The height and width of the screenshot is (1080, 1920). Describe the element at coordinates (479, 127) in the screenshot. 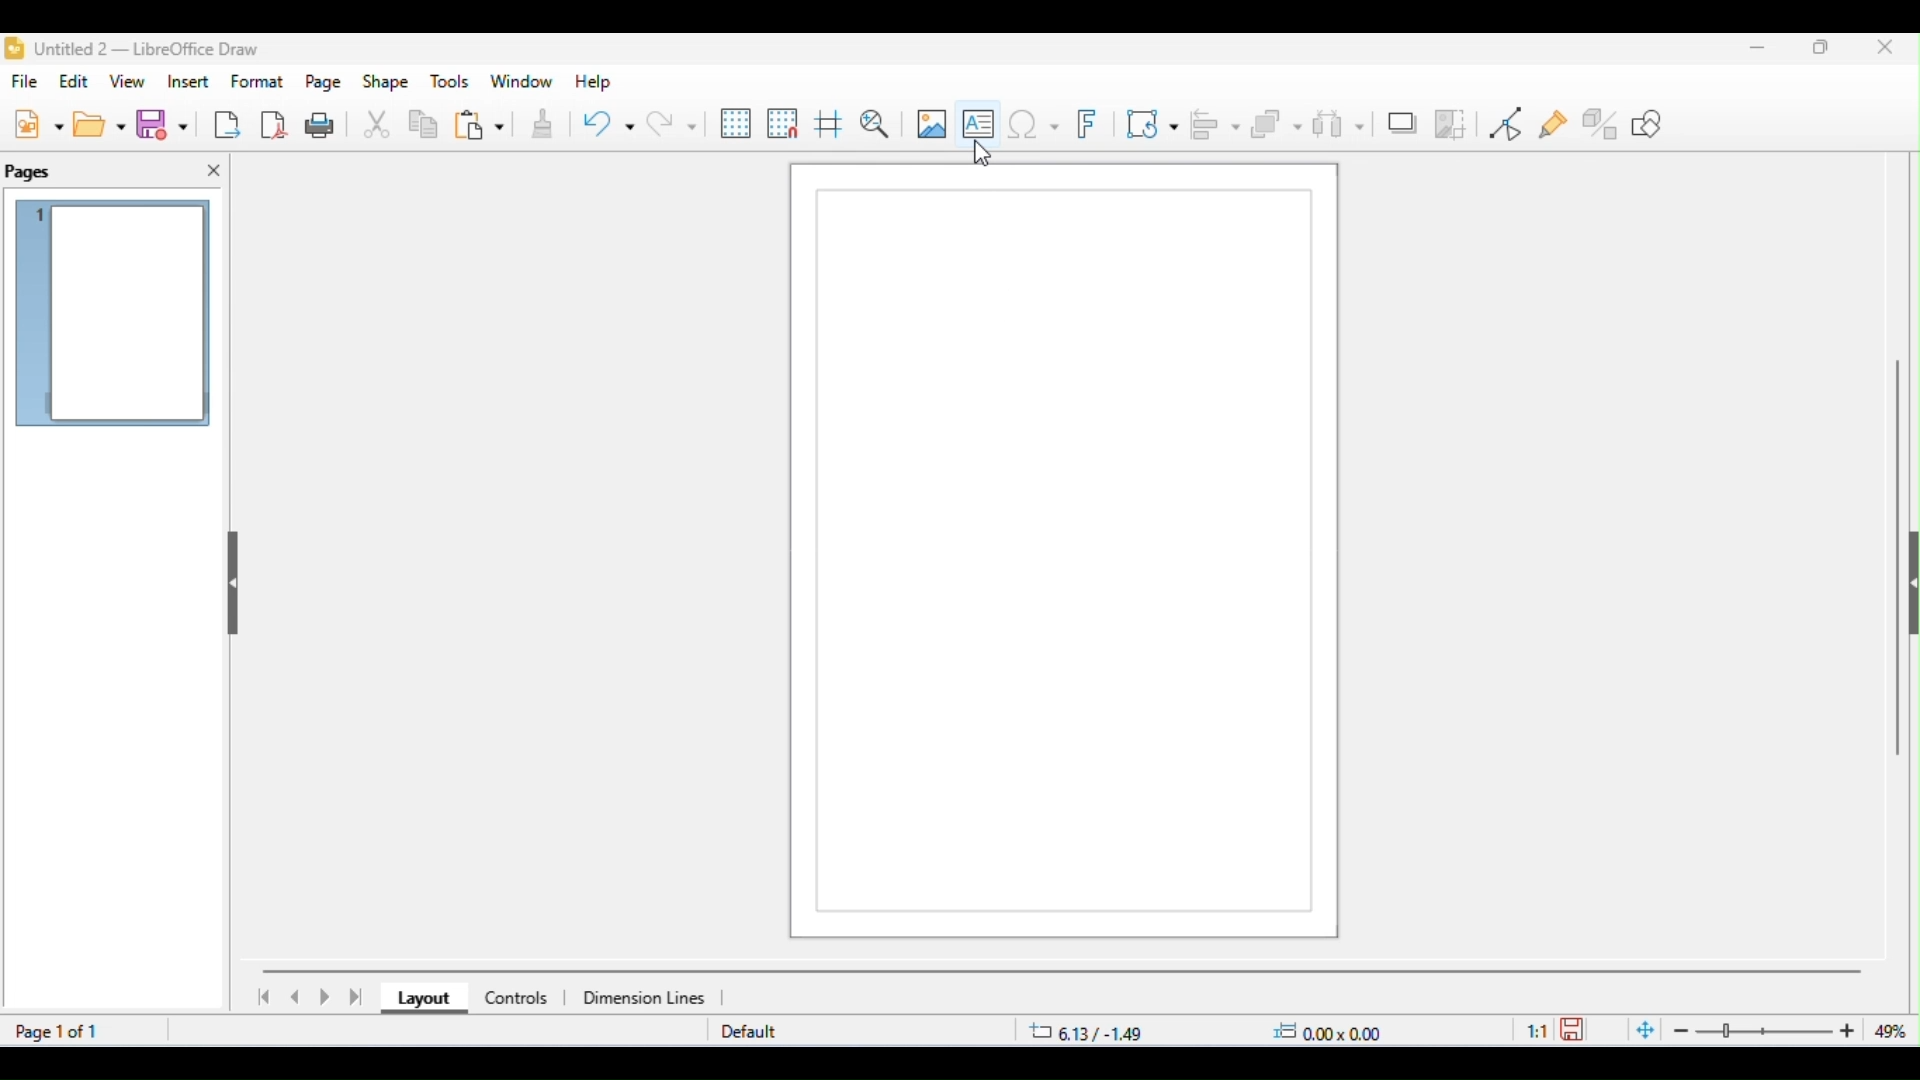

I see `paste` at that location.